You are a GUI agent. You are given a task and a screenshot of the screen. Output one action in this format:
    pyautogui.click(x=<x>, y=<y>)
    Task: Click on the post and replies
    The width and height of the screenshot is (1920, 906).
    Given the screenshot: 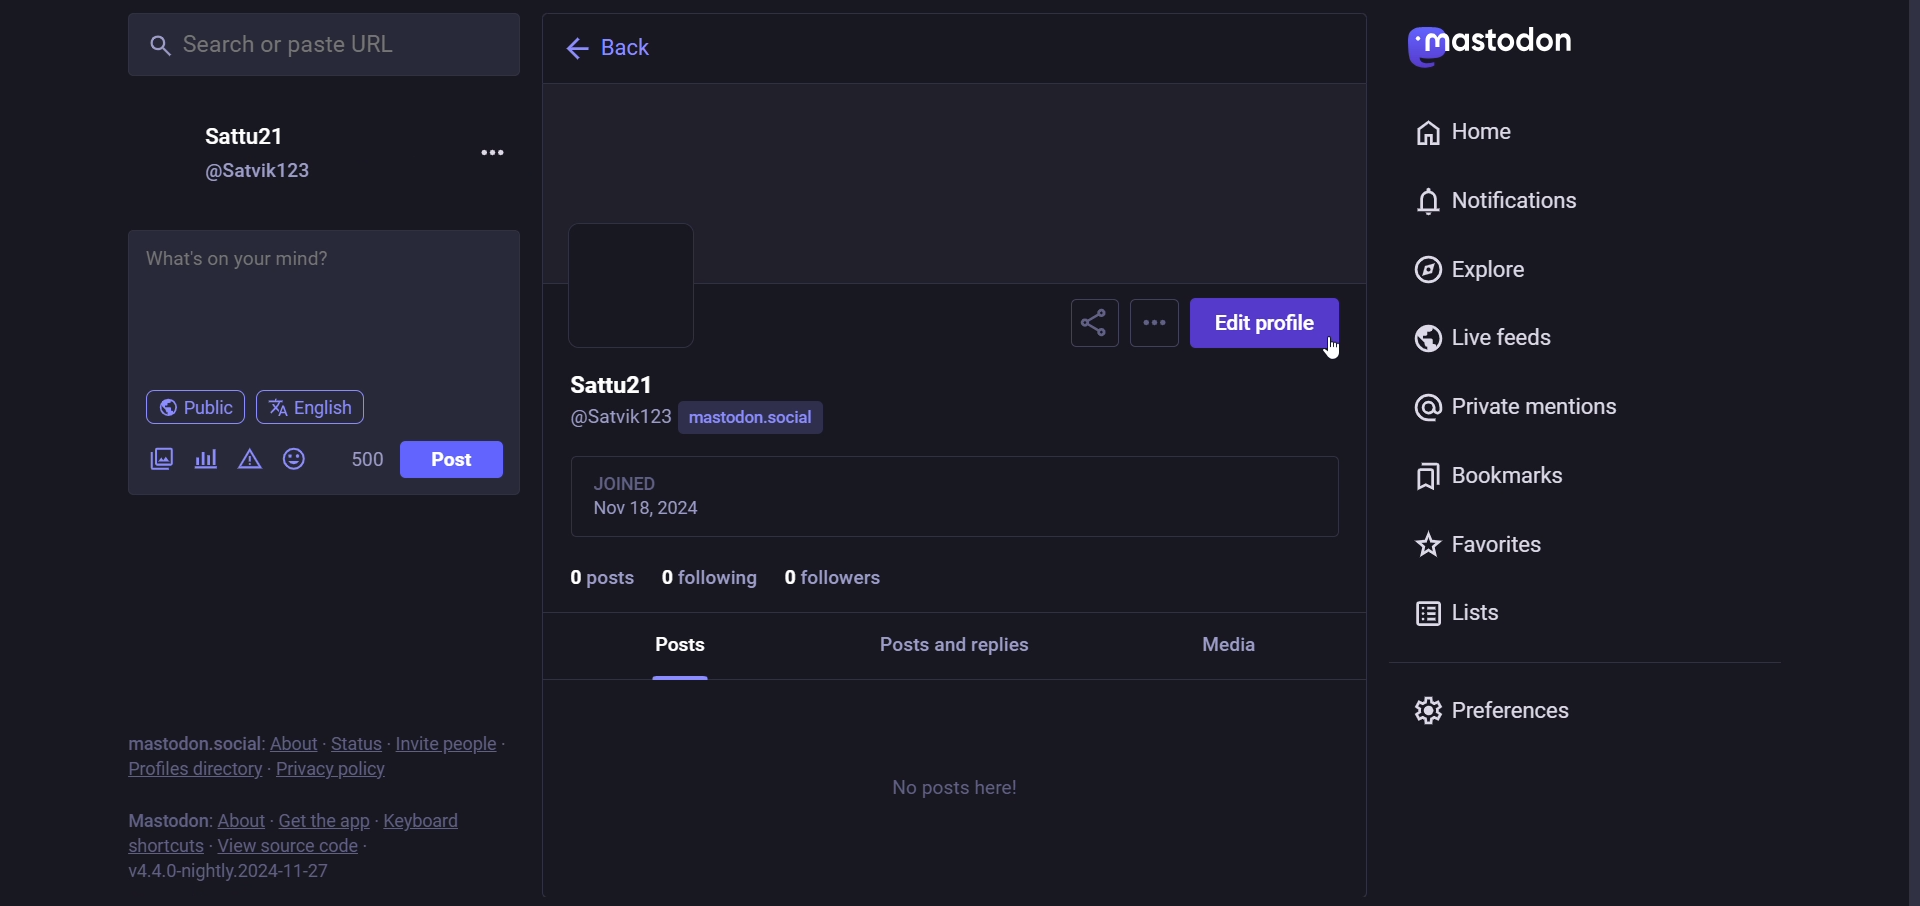 What is the action you would take?
    pyautogui.click(x=953, y=645)
    